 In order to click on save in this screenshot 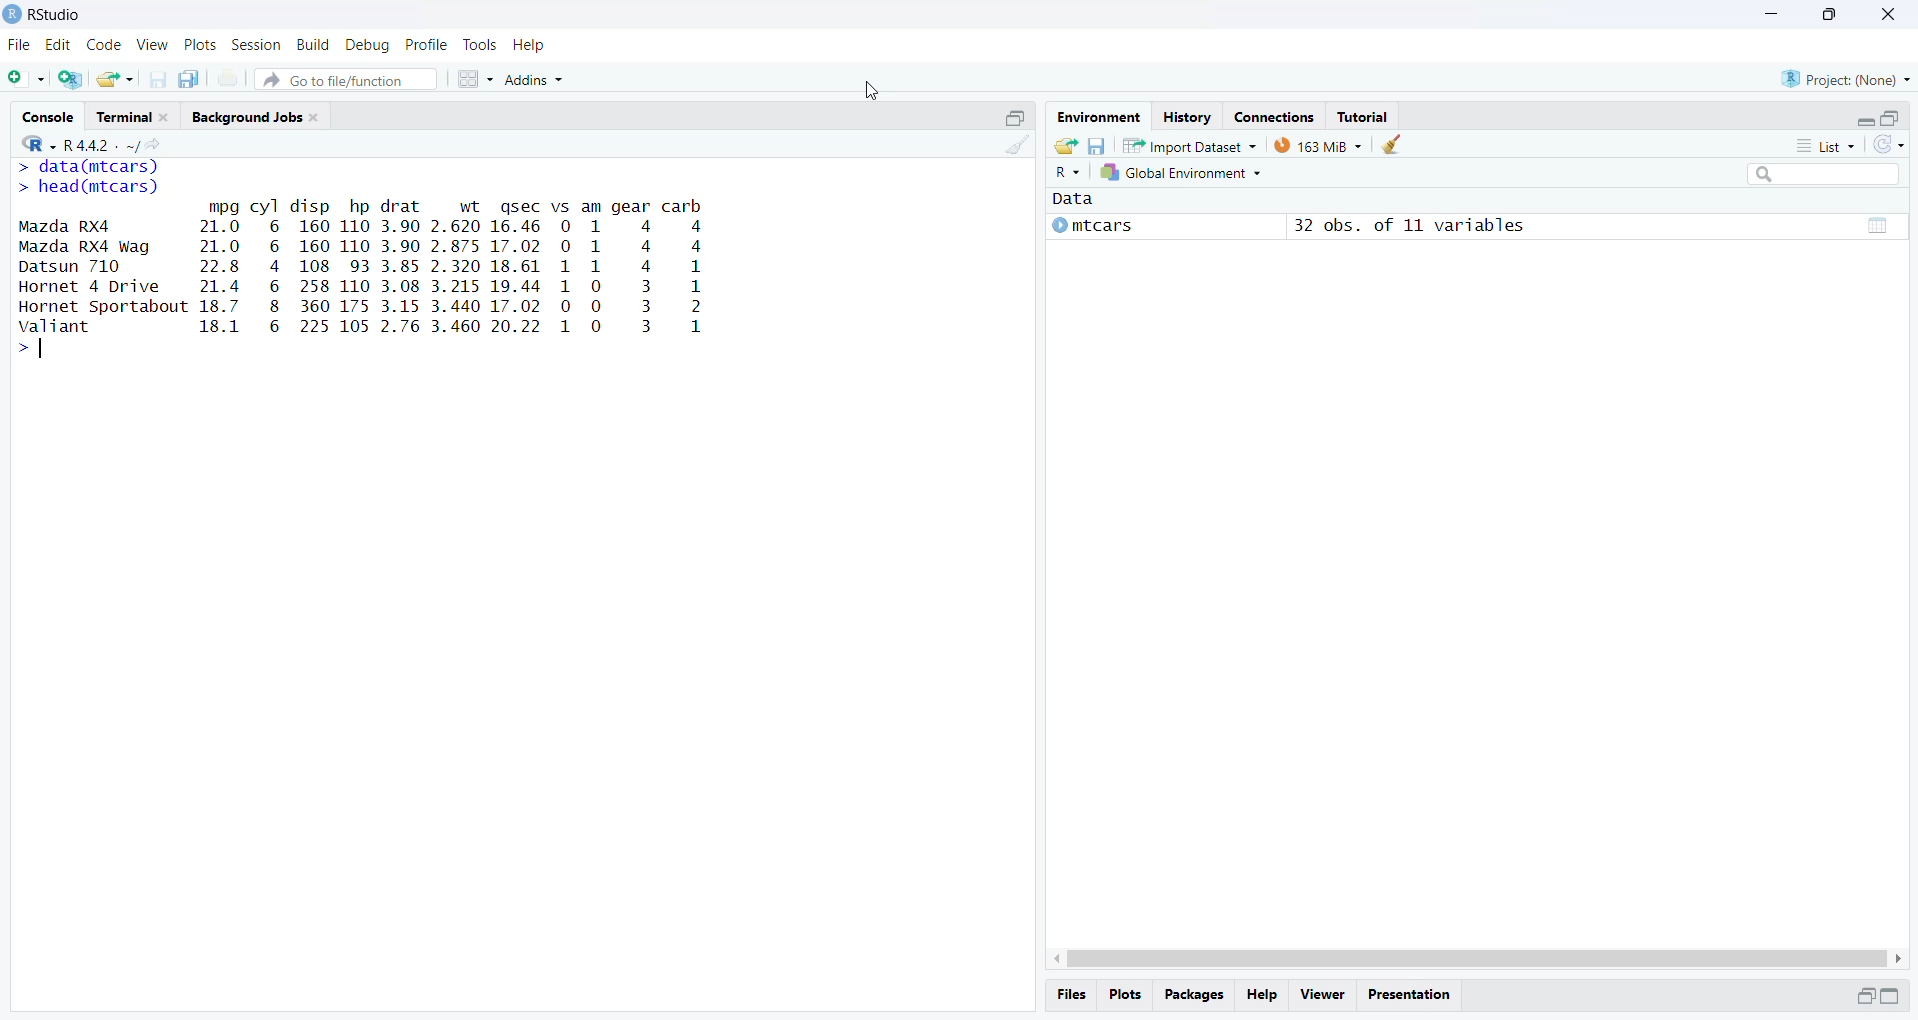, I will do `click(1098, 145)`.